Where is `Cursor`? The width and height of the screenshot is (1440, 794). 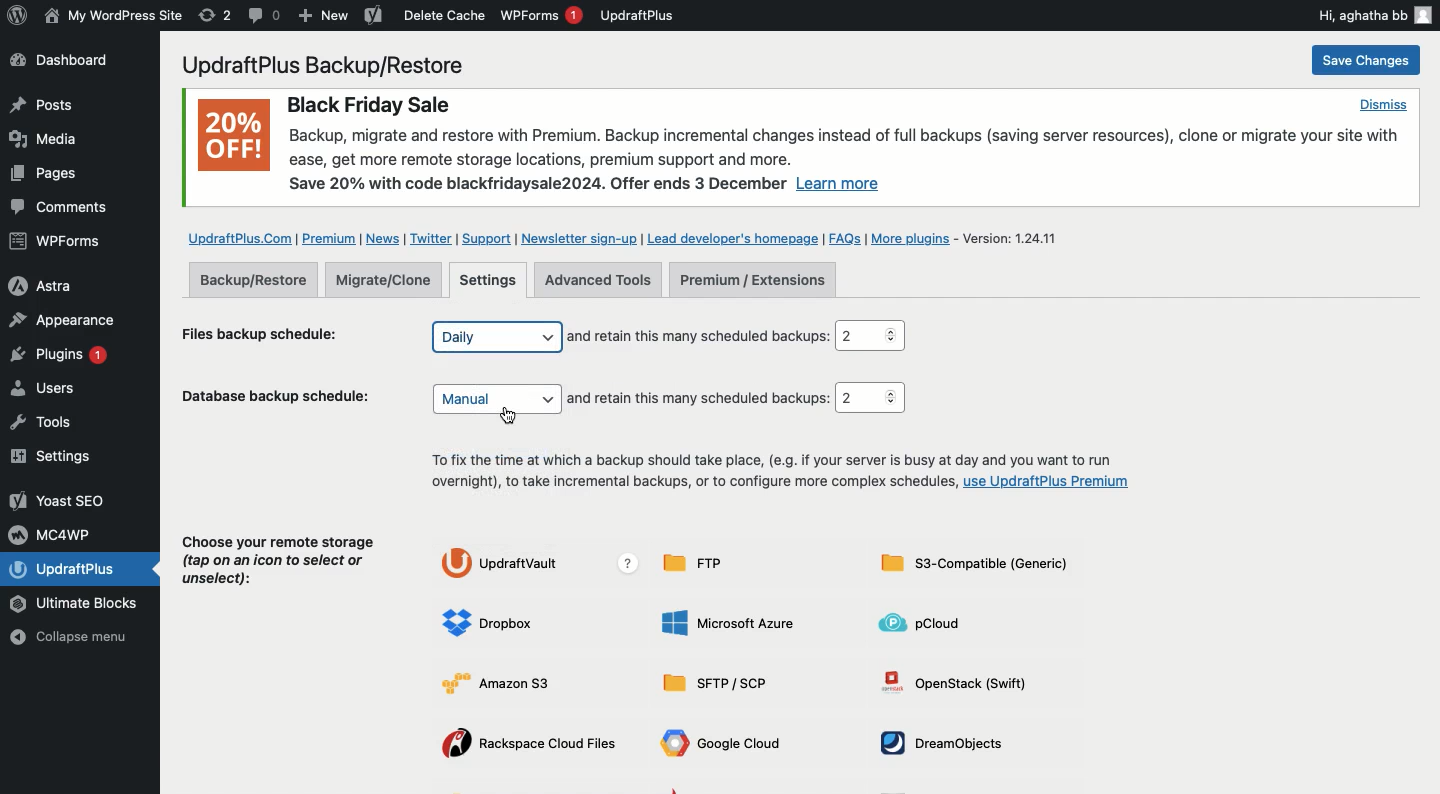
Cursor is located at coordinates (510, 416).